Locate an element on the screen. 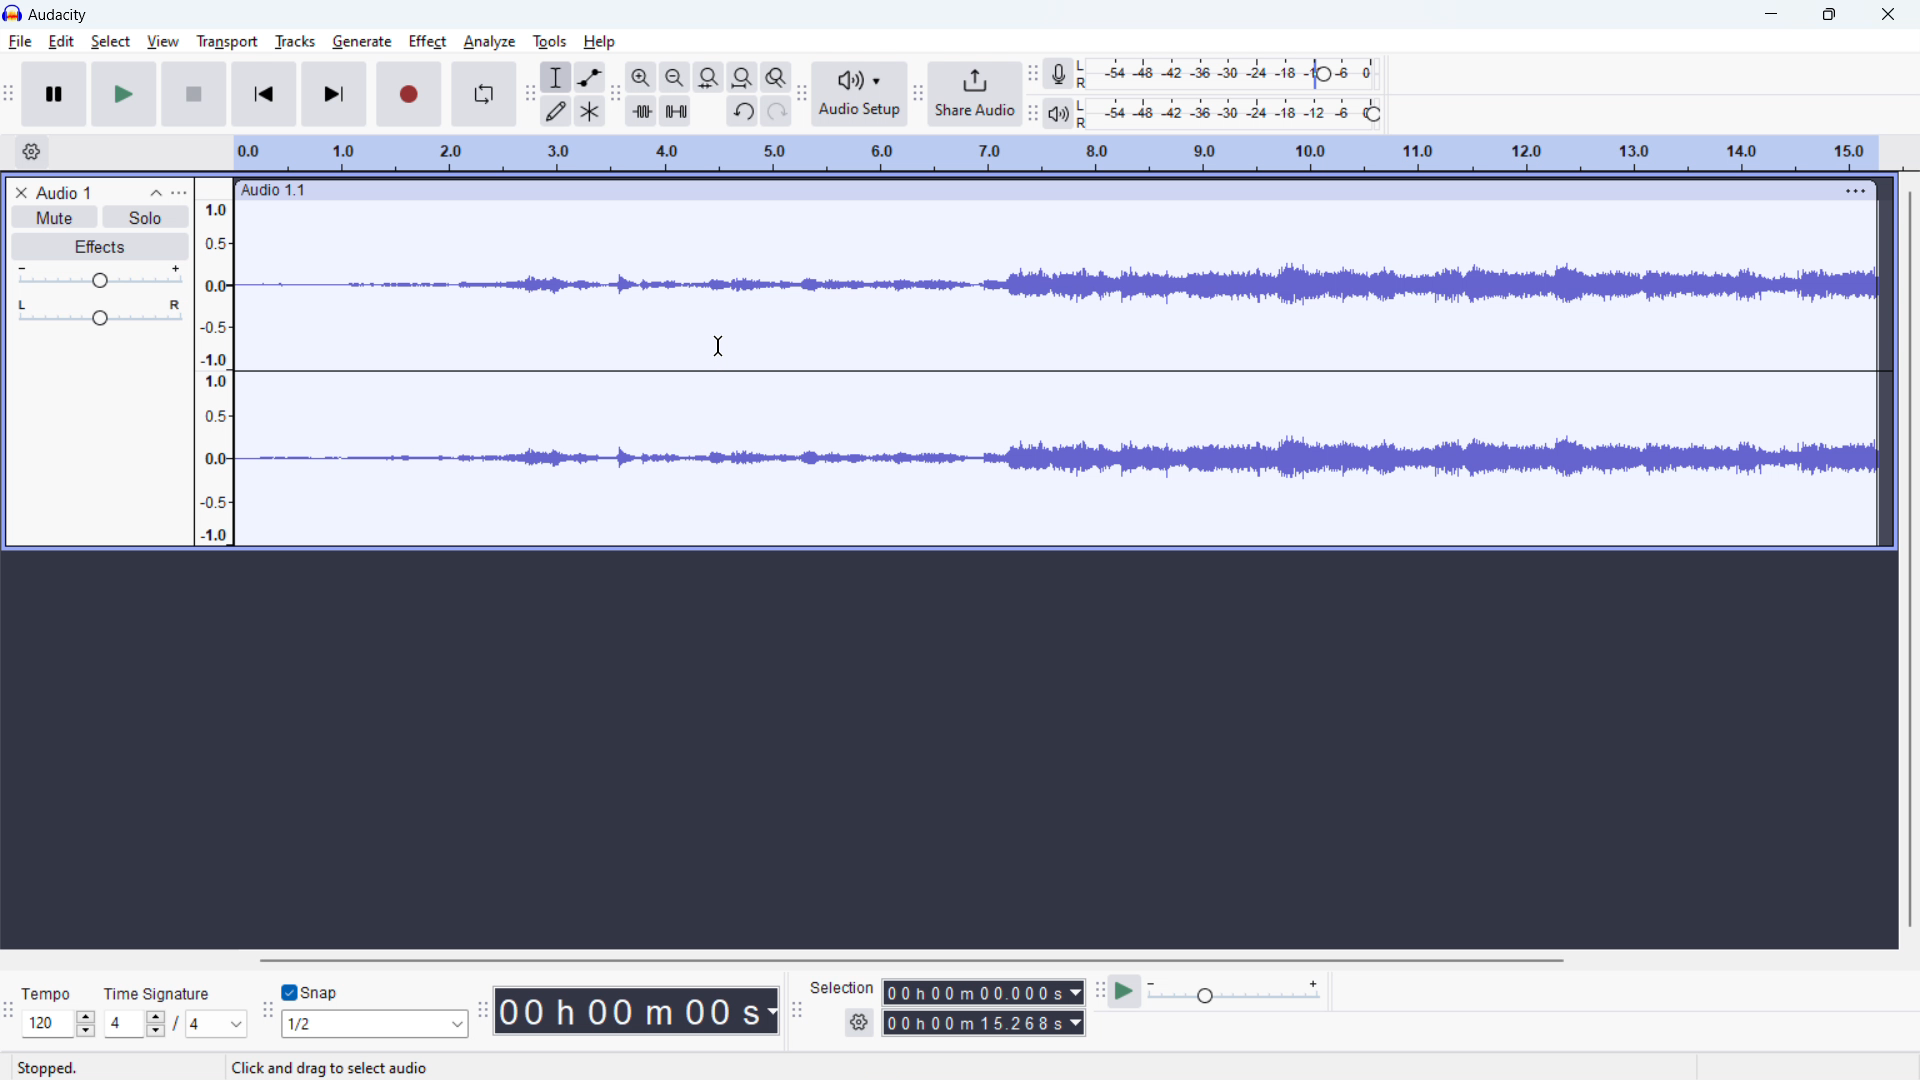 This screenshot has width=1920, height=1080. toggle zoom is located at coordinates (776, 77).